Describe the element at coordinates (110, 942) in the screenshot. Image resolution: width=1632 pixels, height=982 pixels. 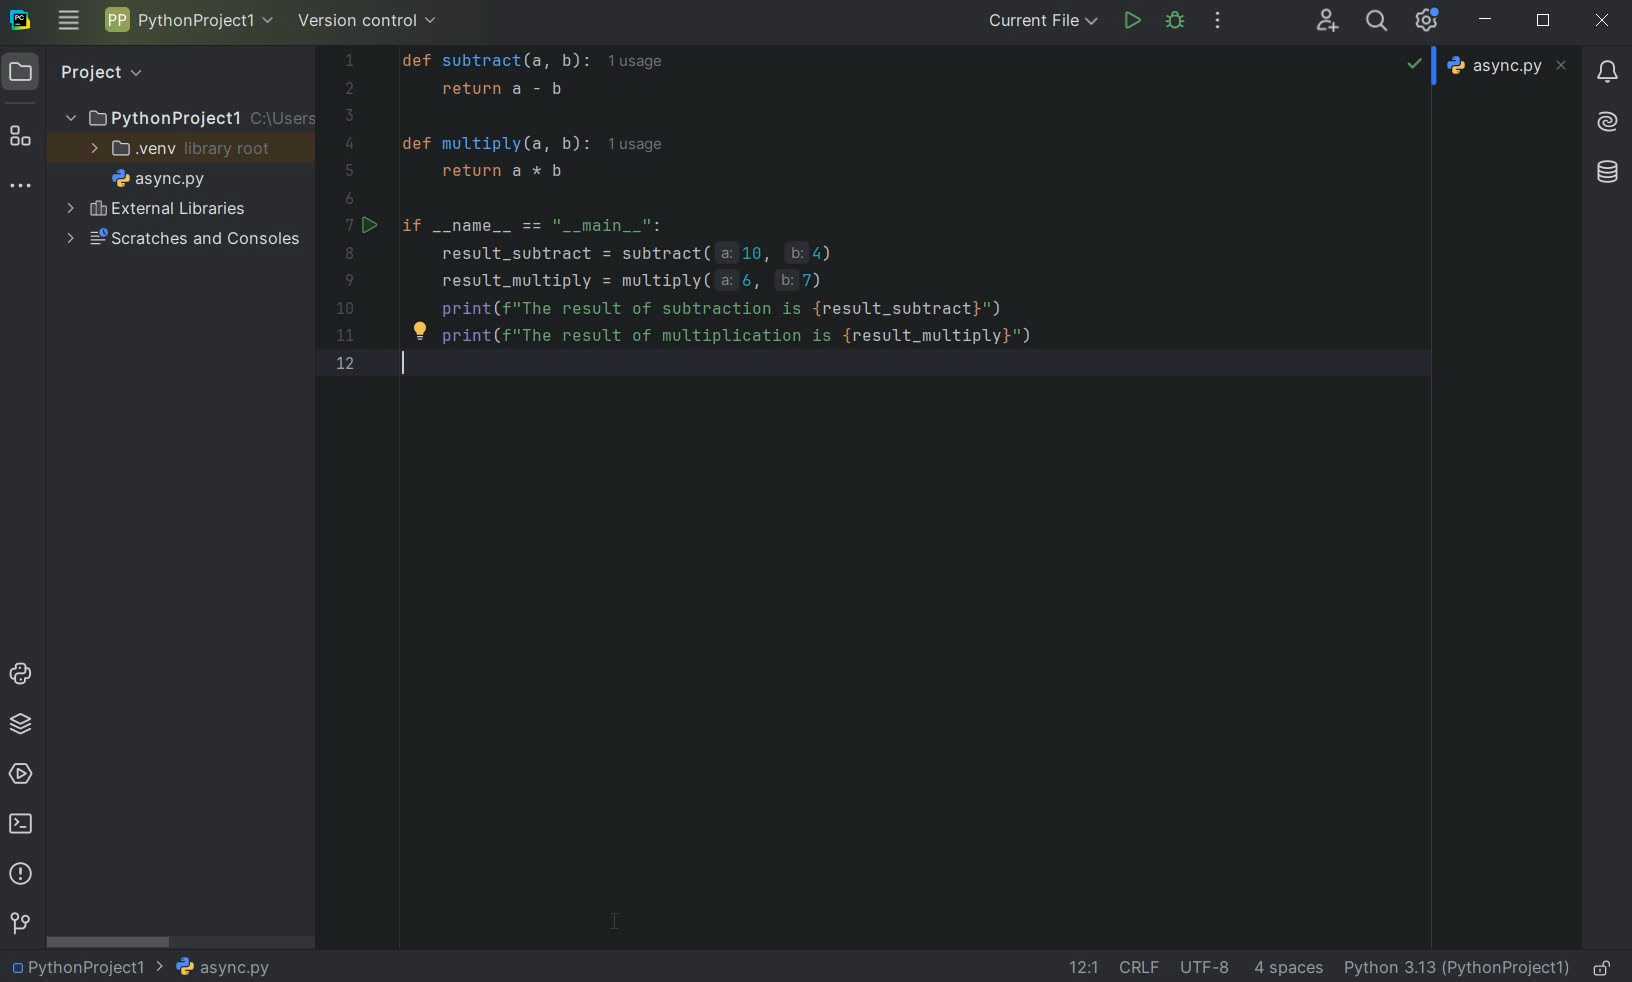
I see `scrollbar` at that location.